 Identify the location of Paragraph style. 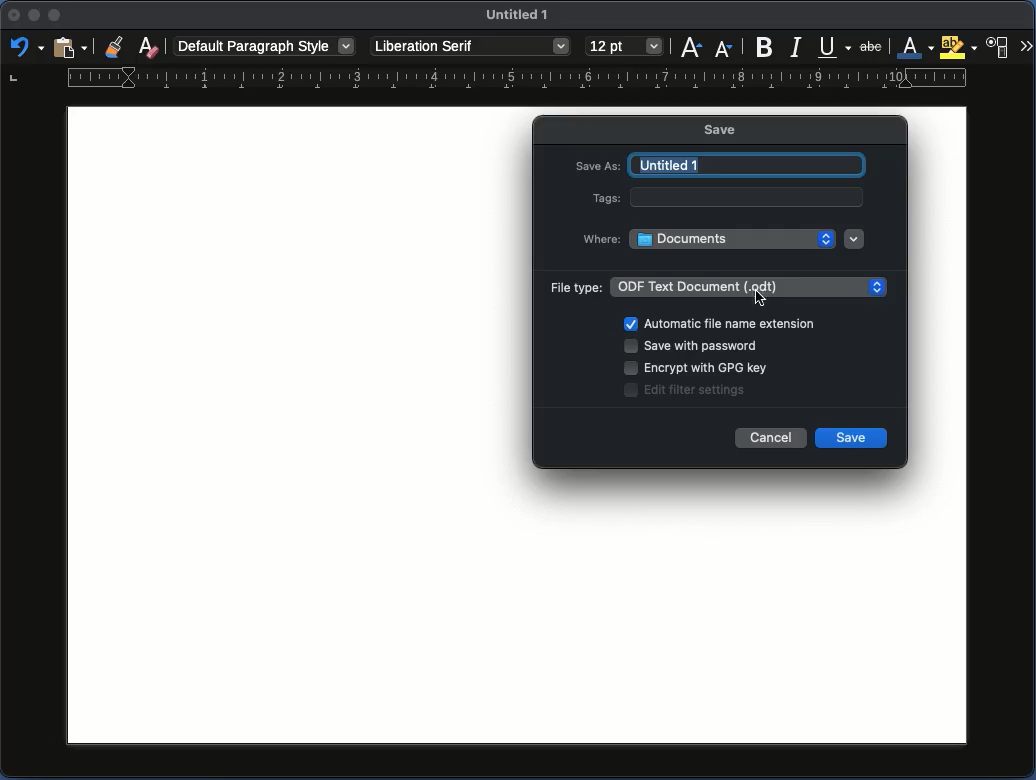
(265, 45).